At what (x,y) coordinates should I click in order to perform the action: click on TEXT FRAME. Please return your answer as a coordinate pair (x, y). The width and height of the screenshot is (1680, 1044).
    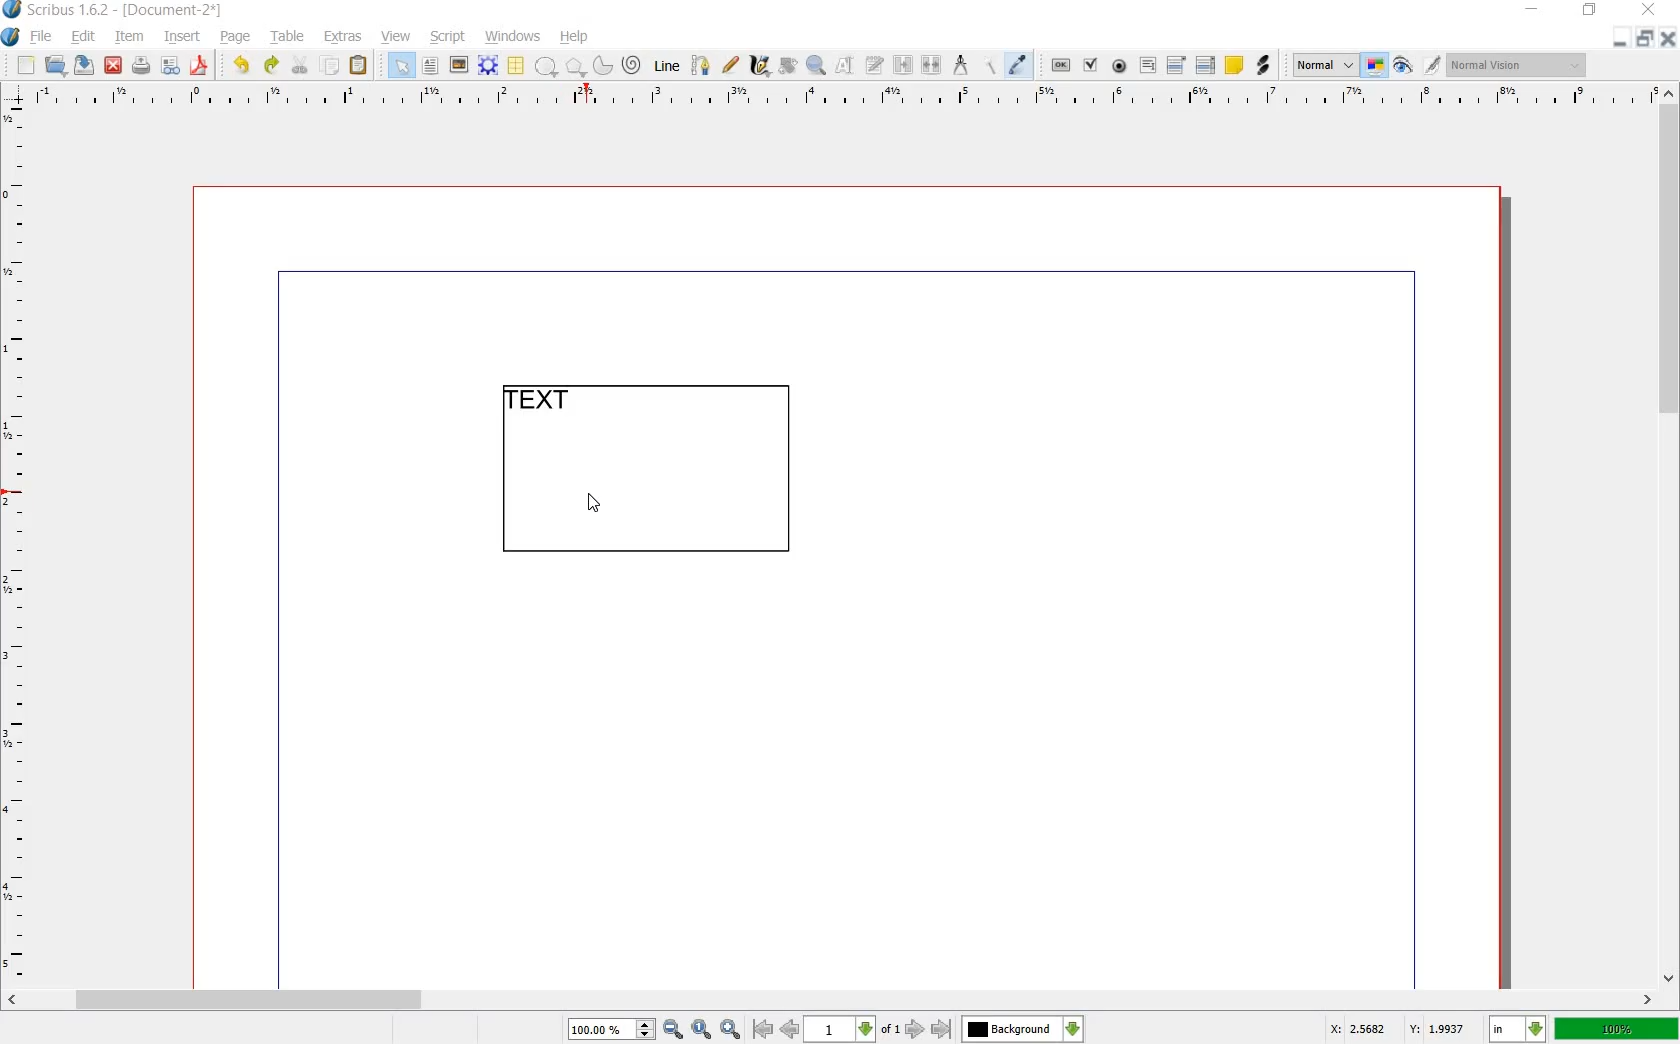
    Looking at the image, I should click on (645, 474).